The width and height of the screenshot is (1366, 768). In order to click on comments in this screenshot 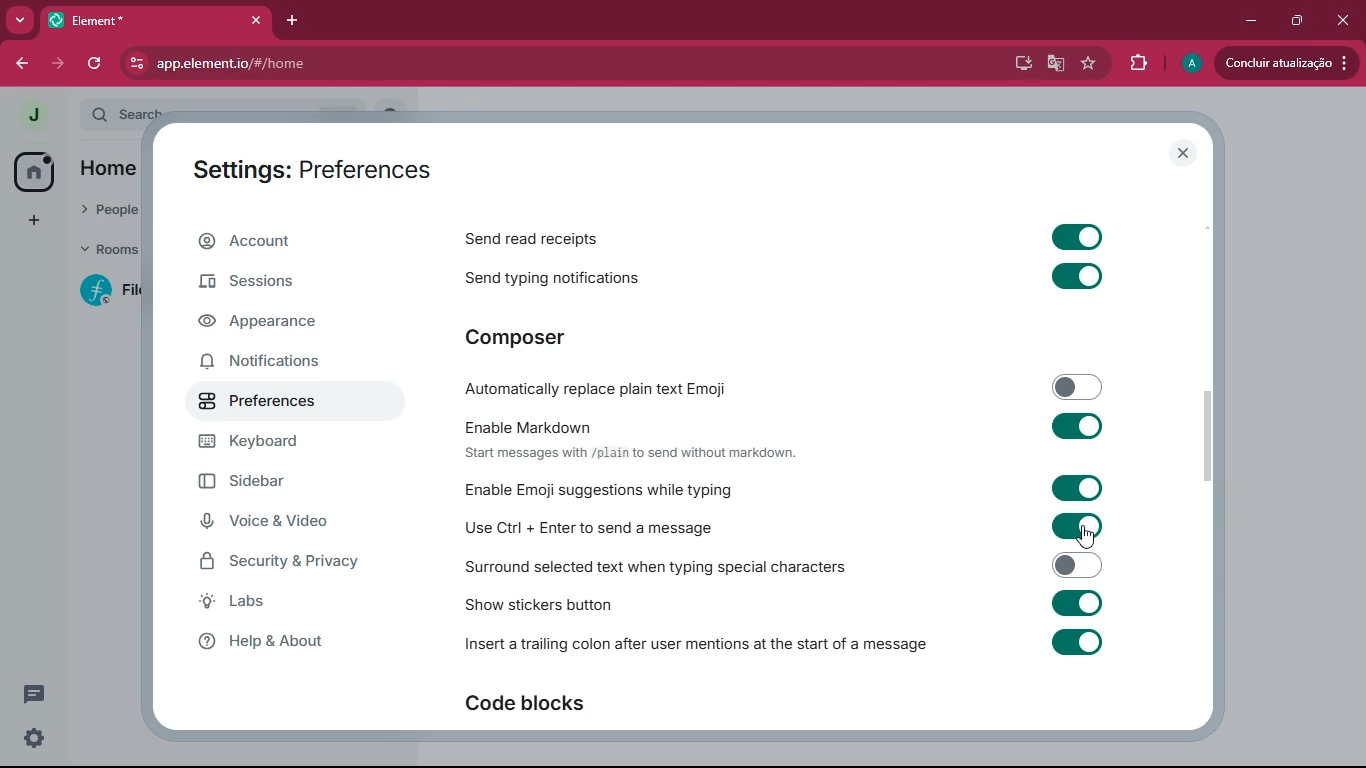, I will do `click(37, 691)`.